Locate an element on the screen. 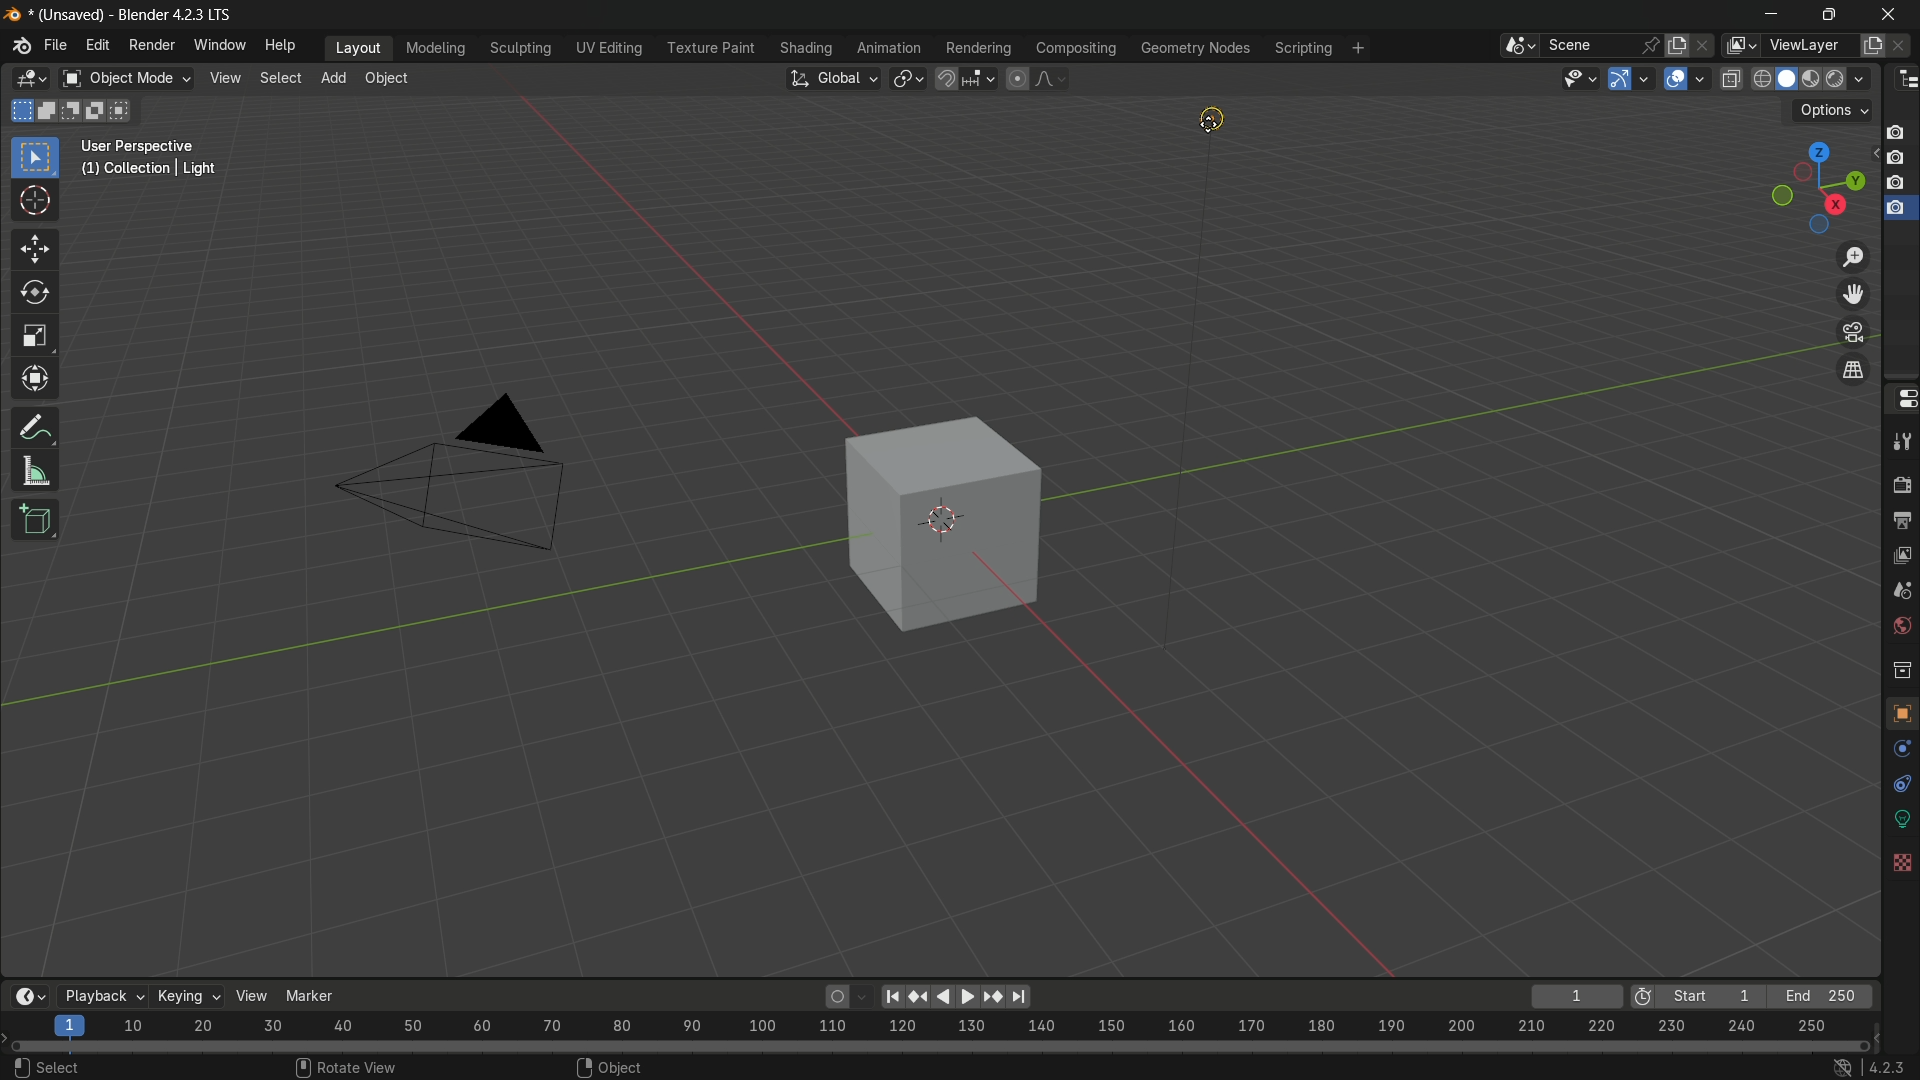 This screenshot has height=1080, width=1920. toggle the camera view is located at coordinates (1851, 332).